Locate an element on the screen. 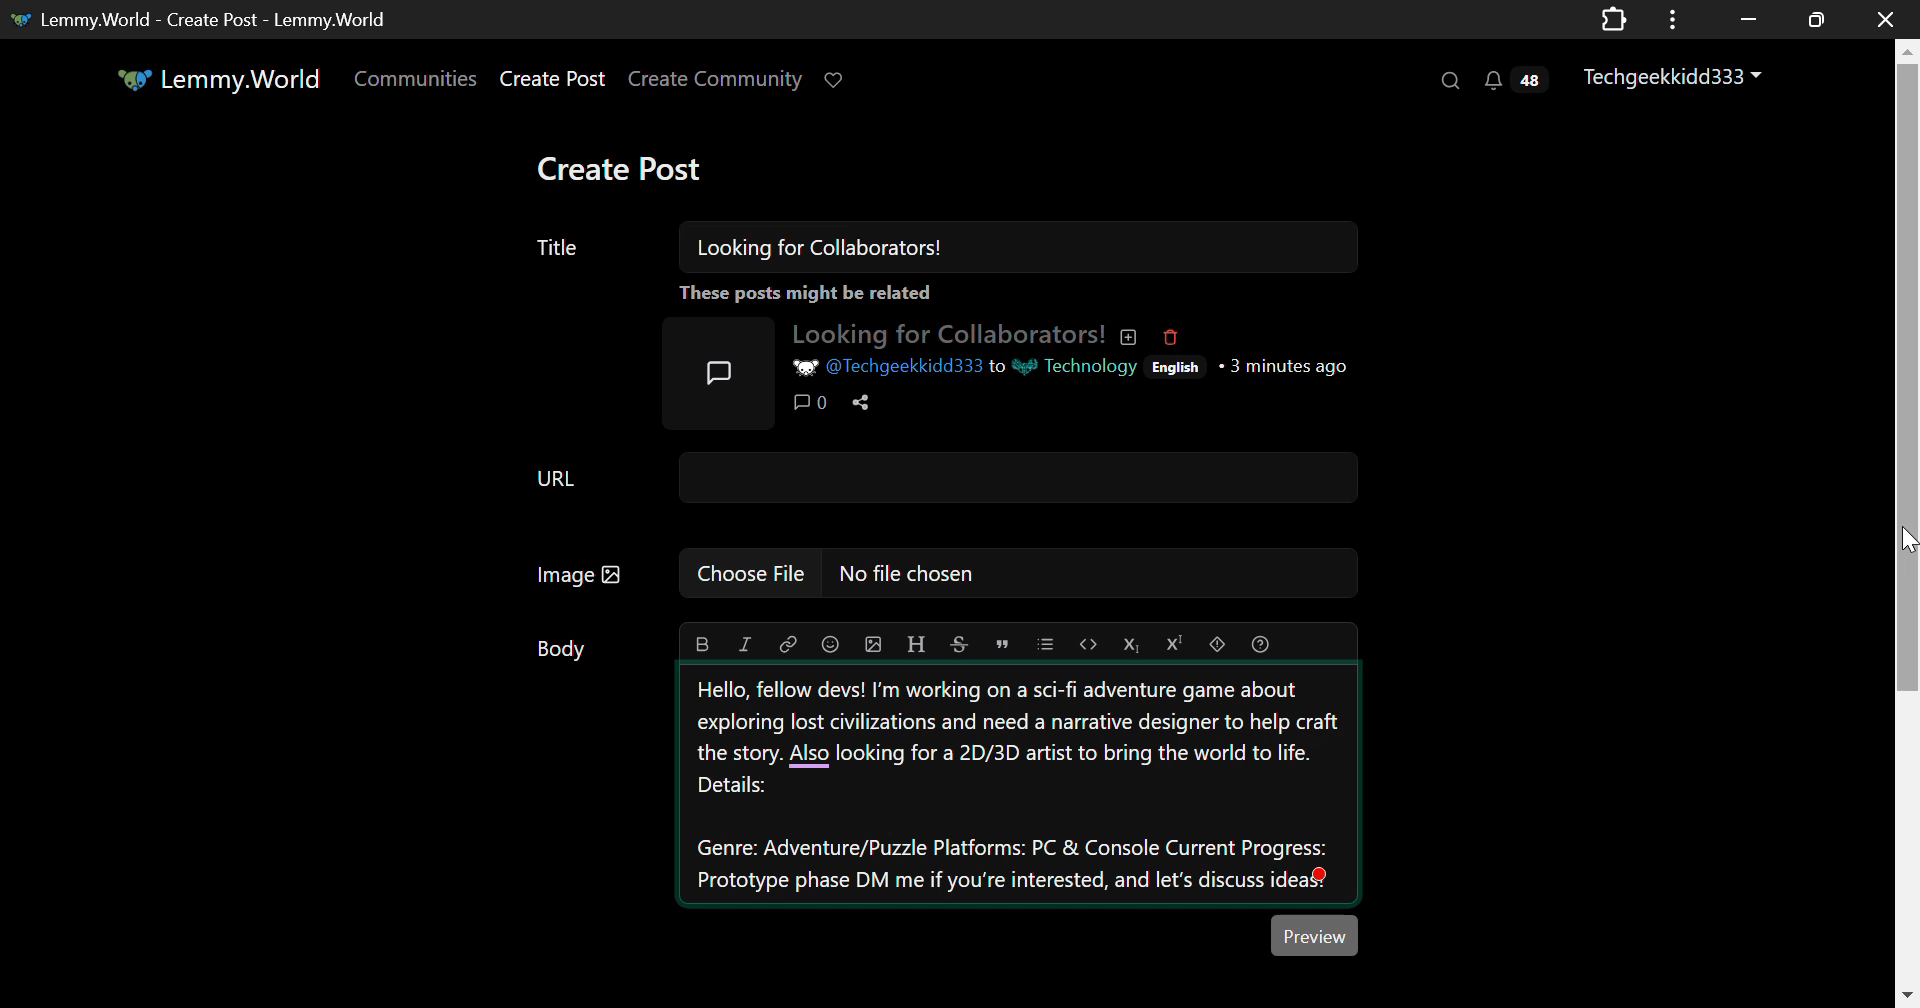 Image resolution: width=1920 pixels, height=1008 pixels. code is located at coordinates (1090, 644).